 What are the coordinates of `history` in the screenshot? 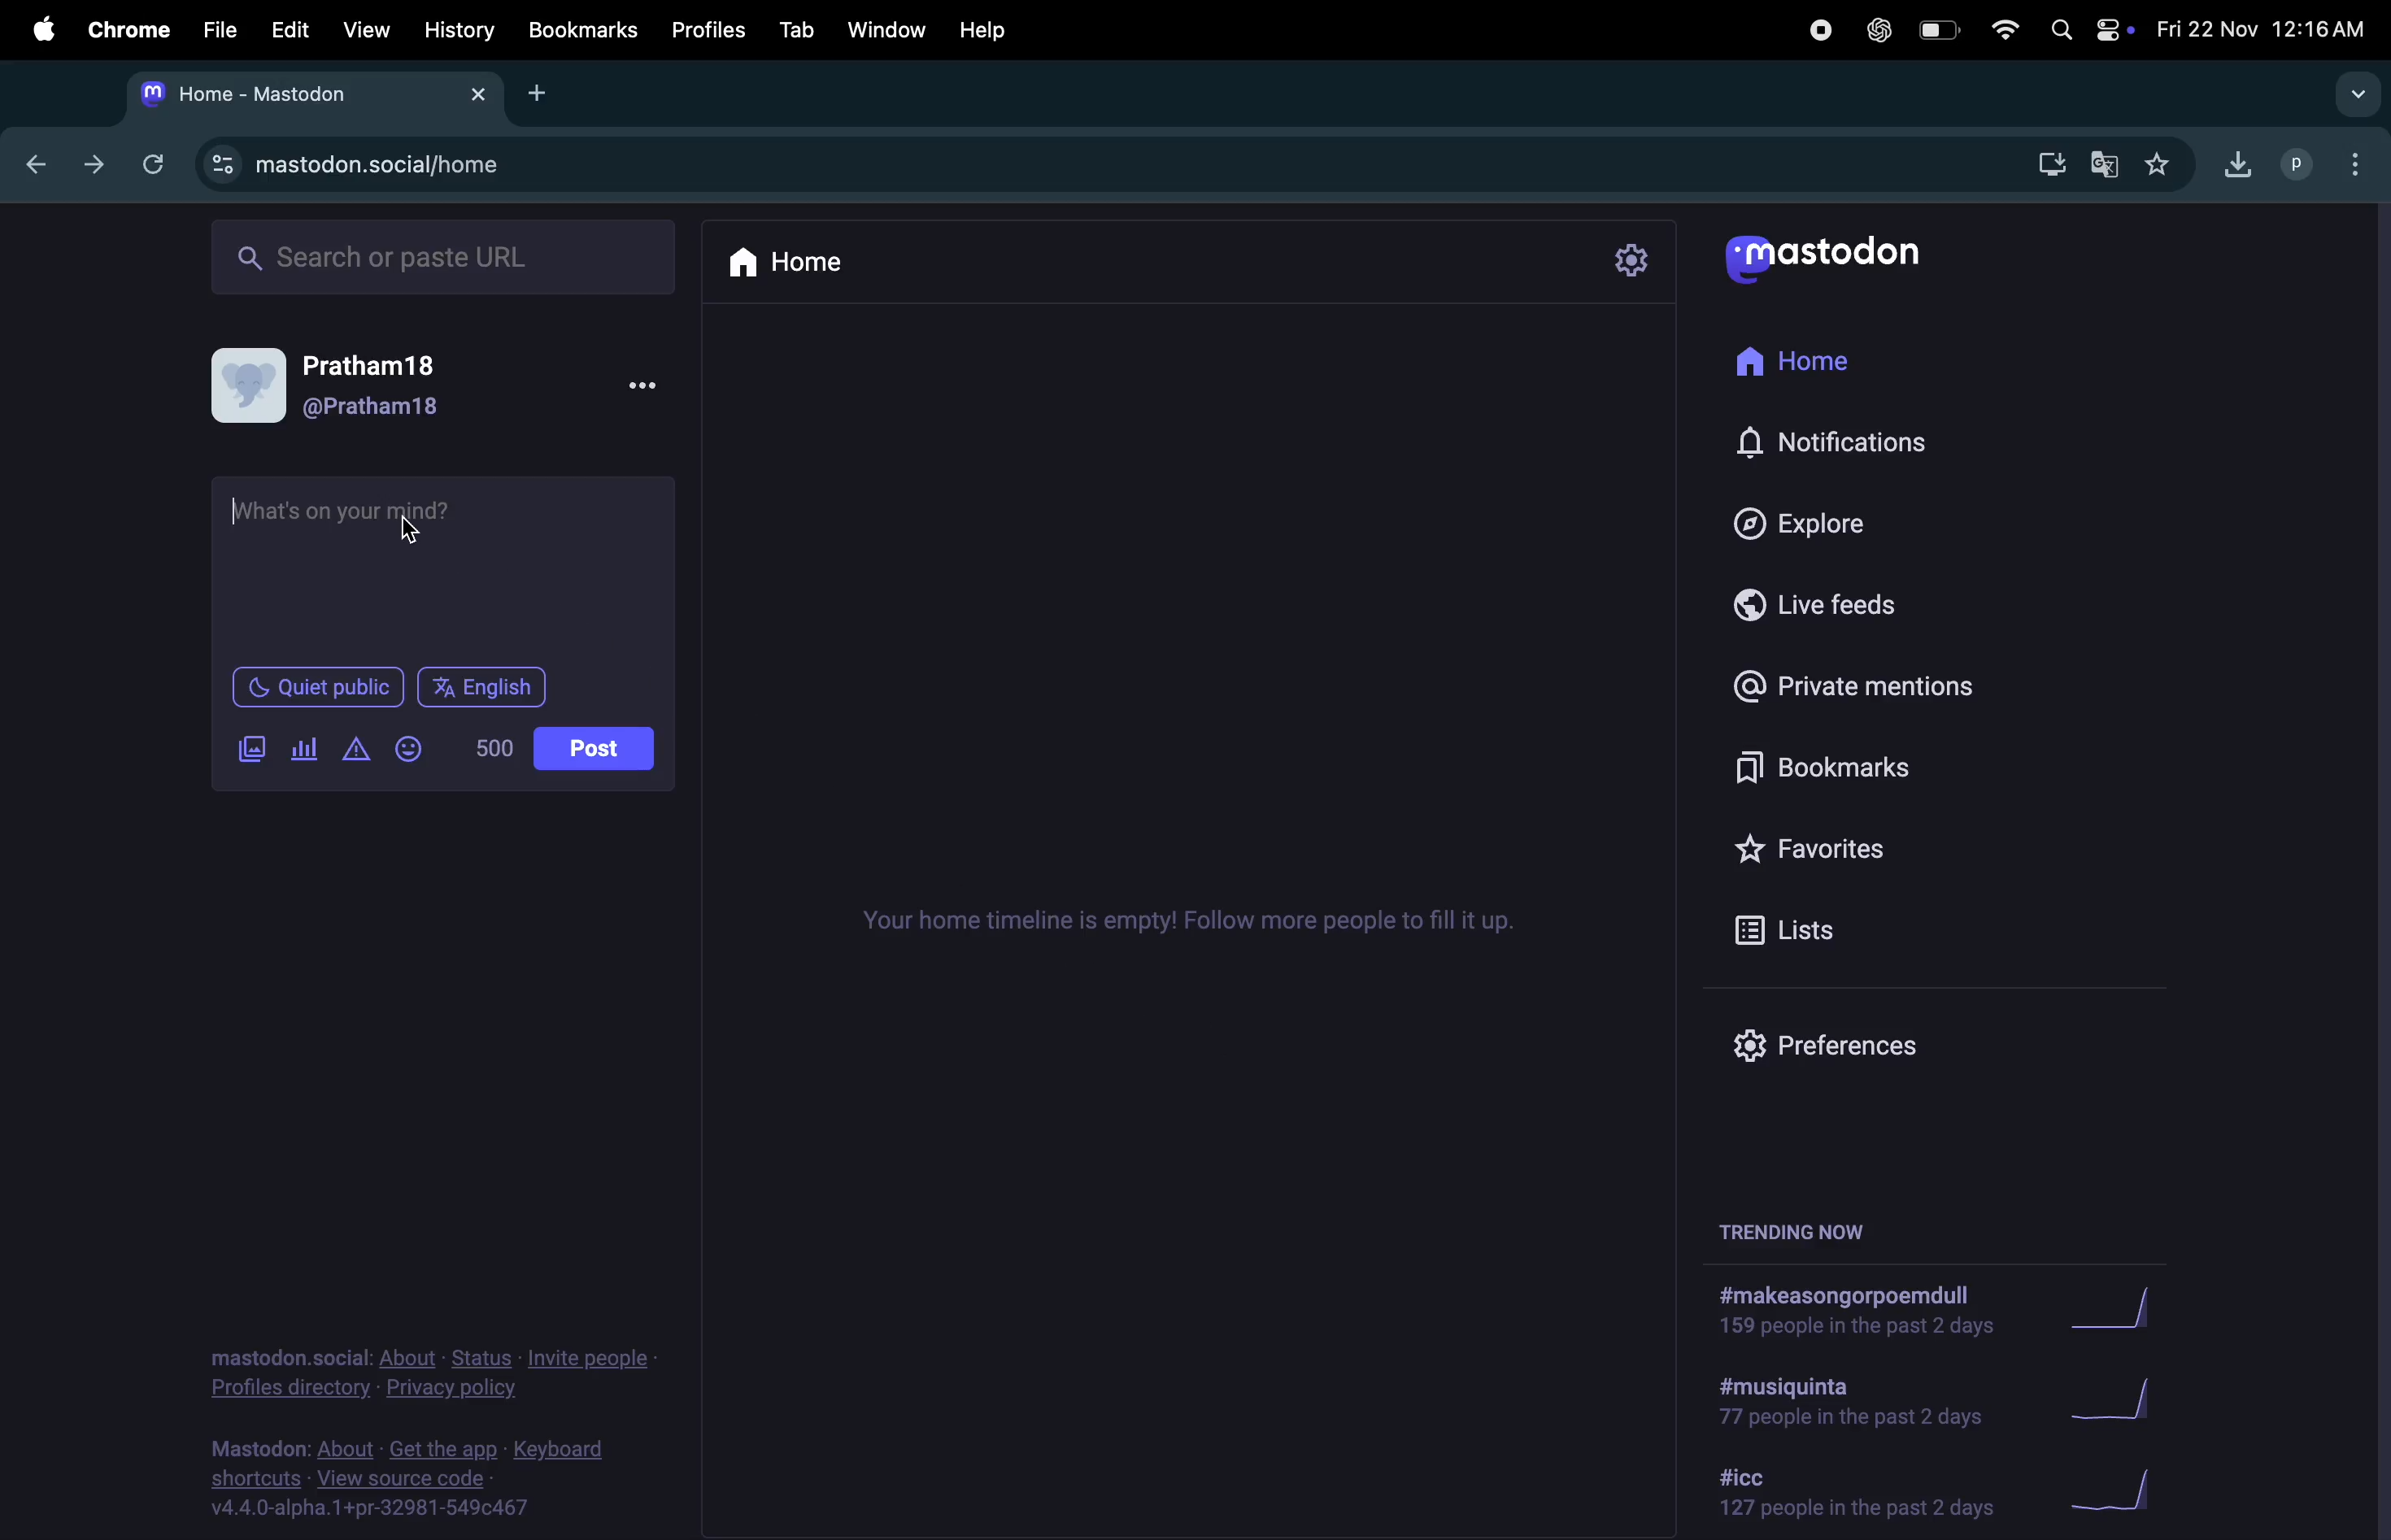 It's located at (461, 31).